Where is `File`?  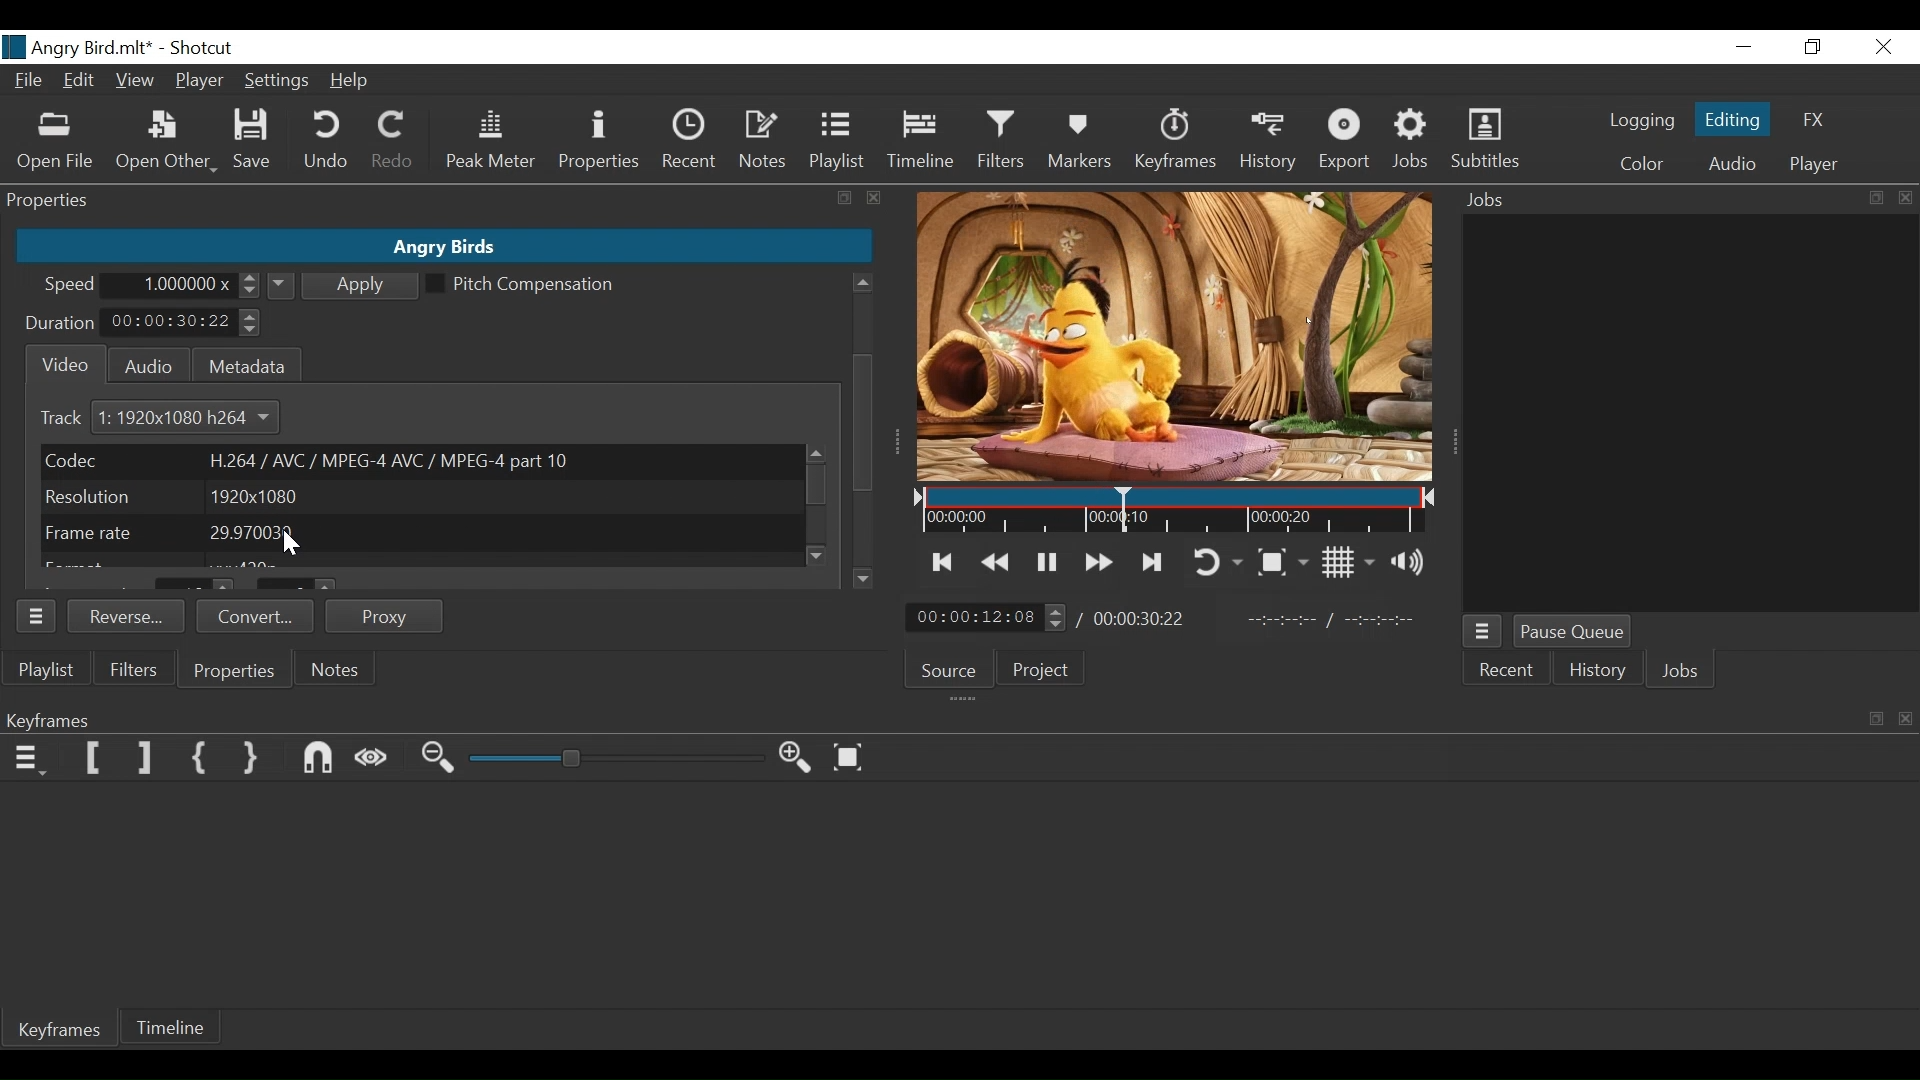 File is located at coordinates (28, 79).